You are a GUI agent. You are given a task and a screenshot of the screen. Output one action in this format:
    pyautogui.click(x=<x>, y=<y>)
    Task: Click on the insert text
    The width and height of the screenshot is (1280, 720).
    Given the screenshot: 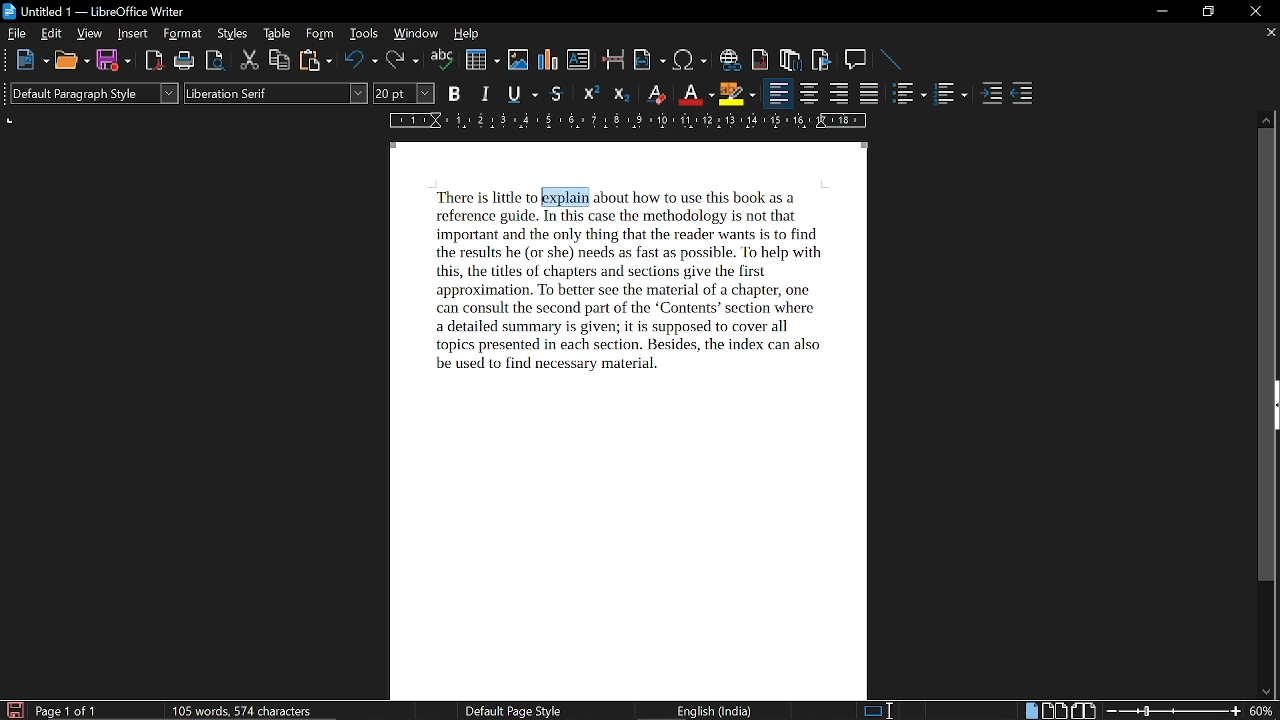 What is the action you would take?
    pyautogui.click(x=578, y=60)
    